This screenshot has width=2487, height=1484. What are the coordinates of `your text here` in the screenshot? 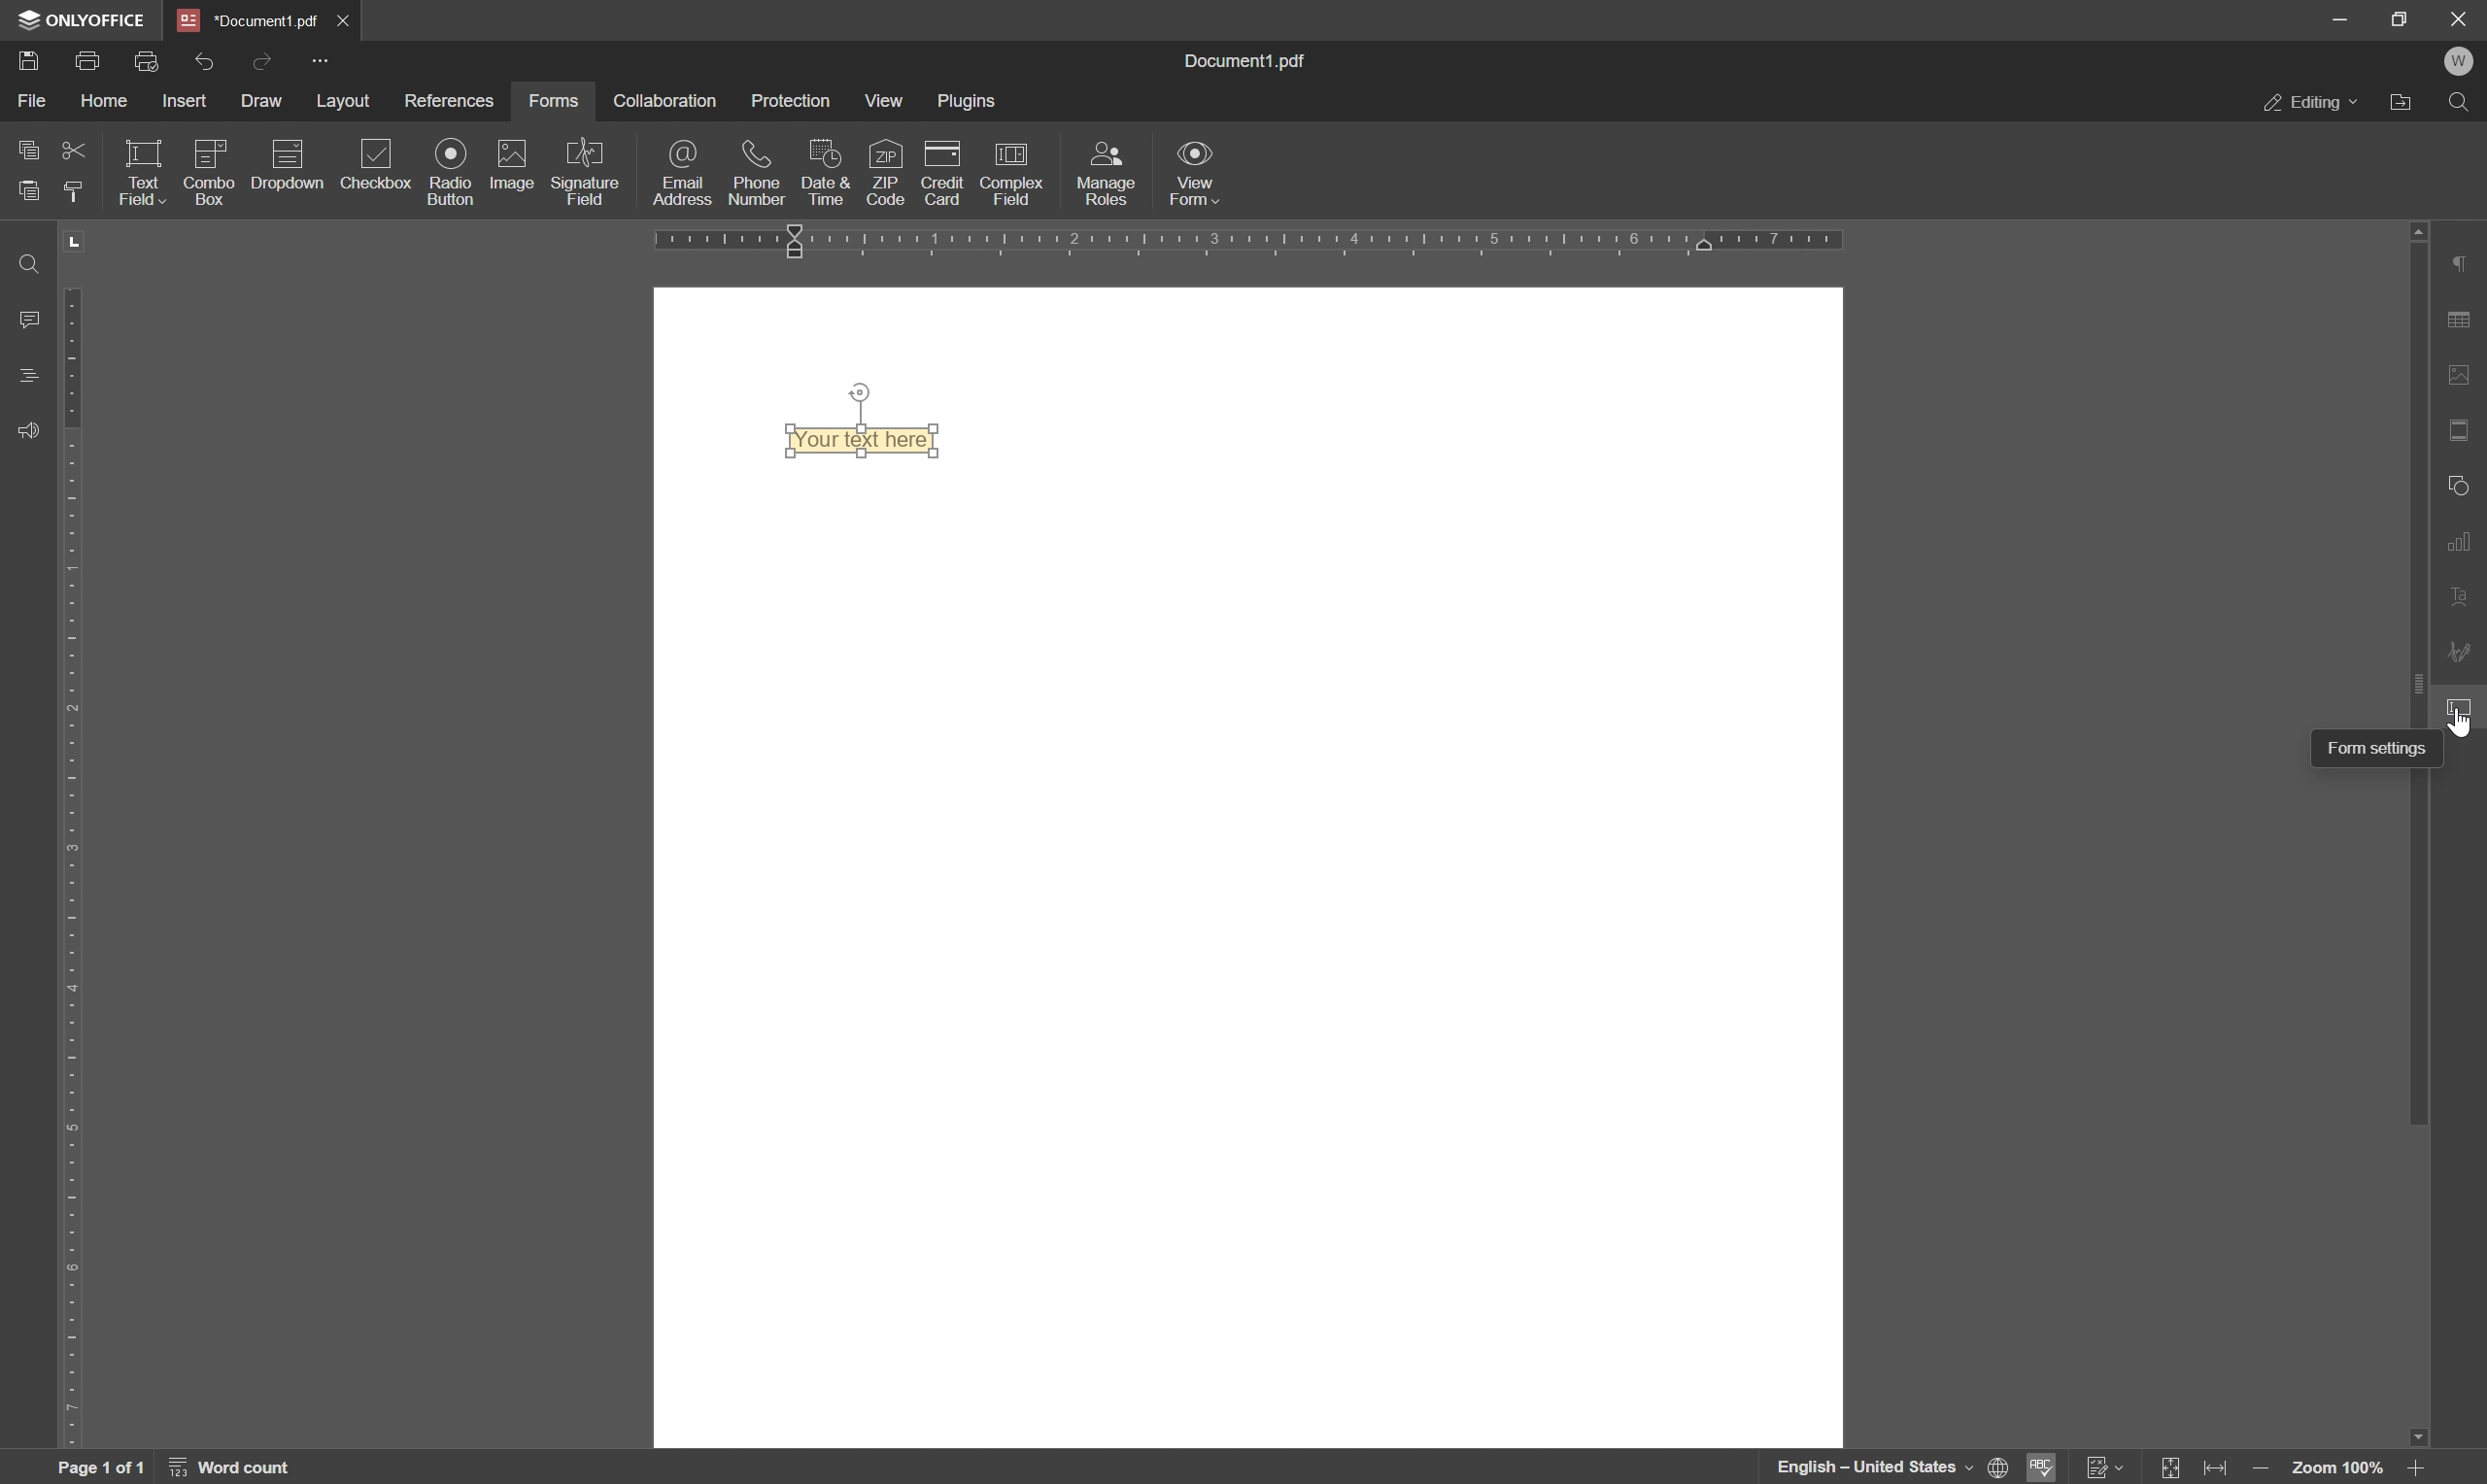 It's located at (863, 439).